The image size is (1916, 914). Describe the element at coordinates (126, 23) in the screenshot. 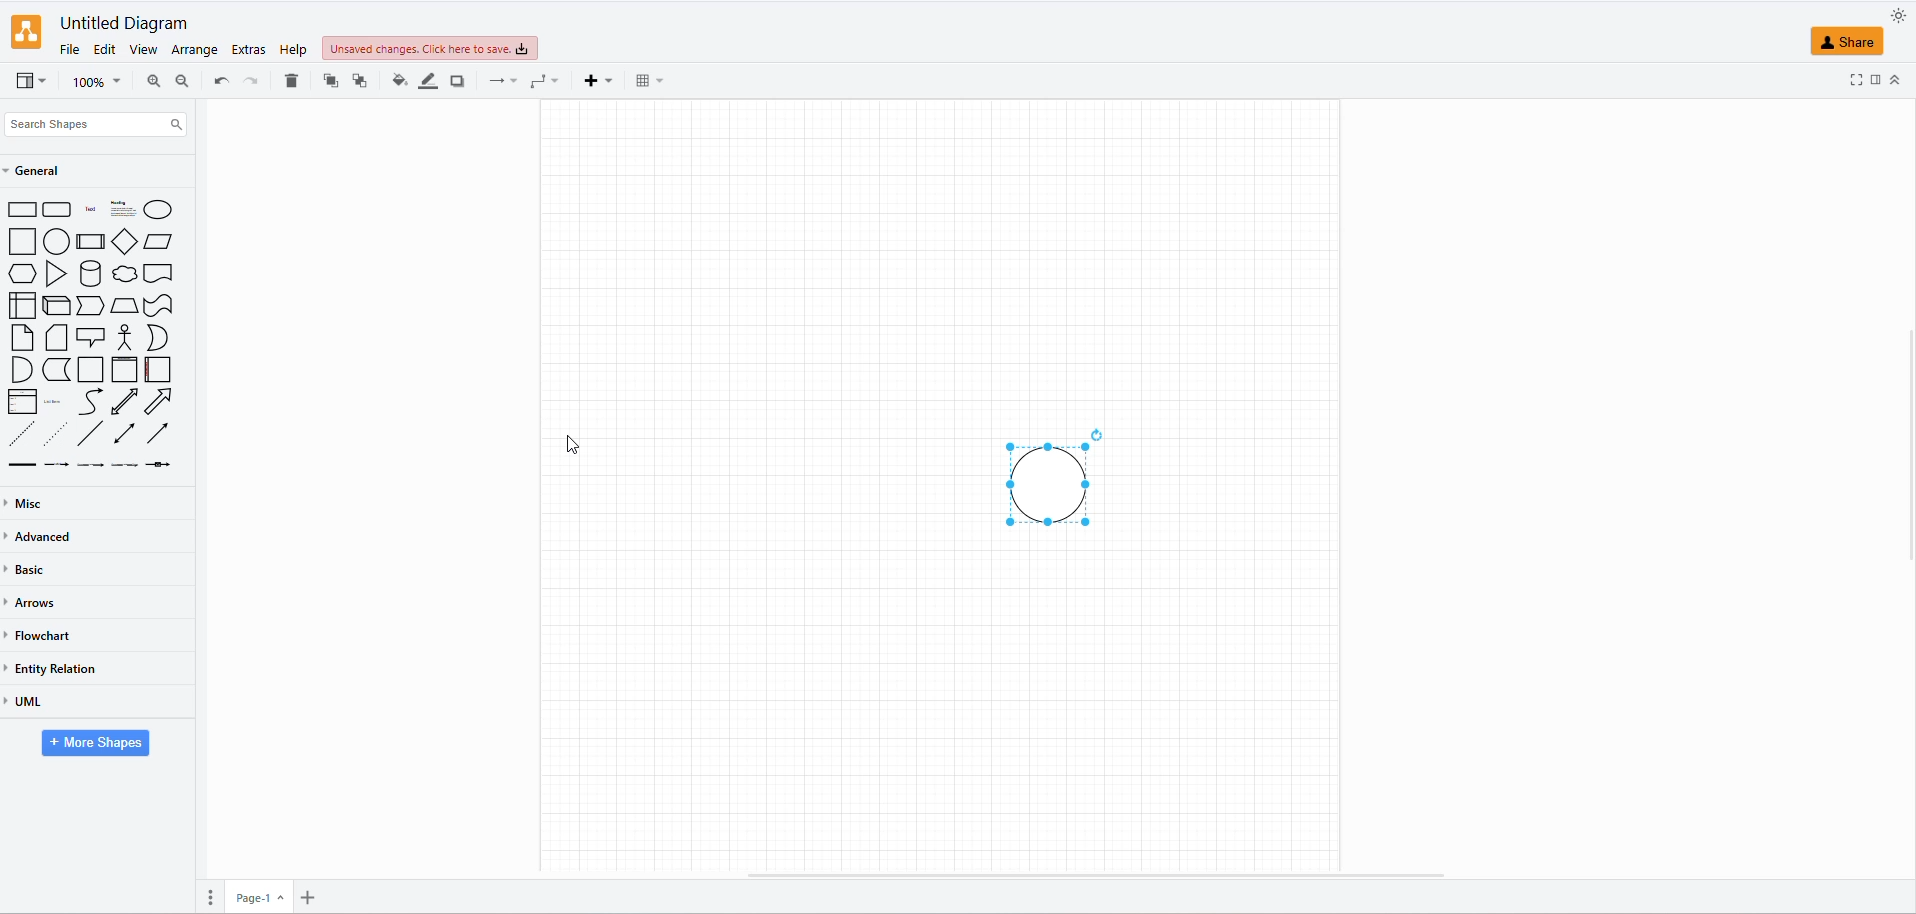

I see `FILE NAME` at that location.